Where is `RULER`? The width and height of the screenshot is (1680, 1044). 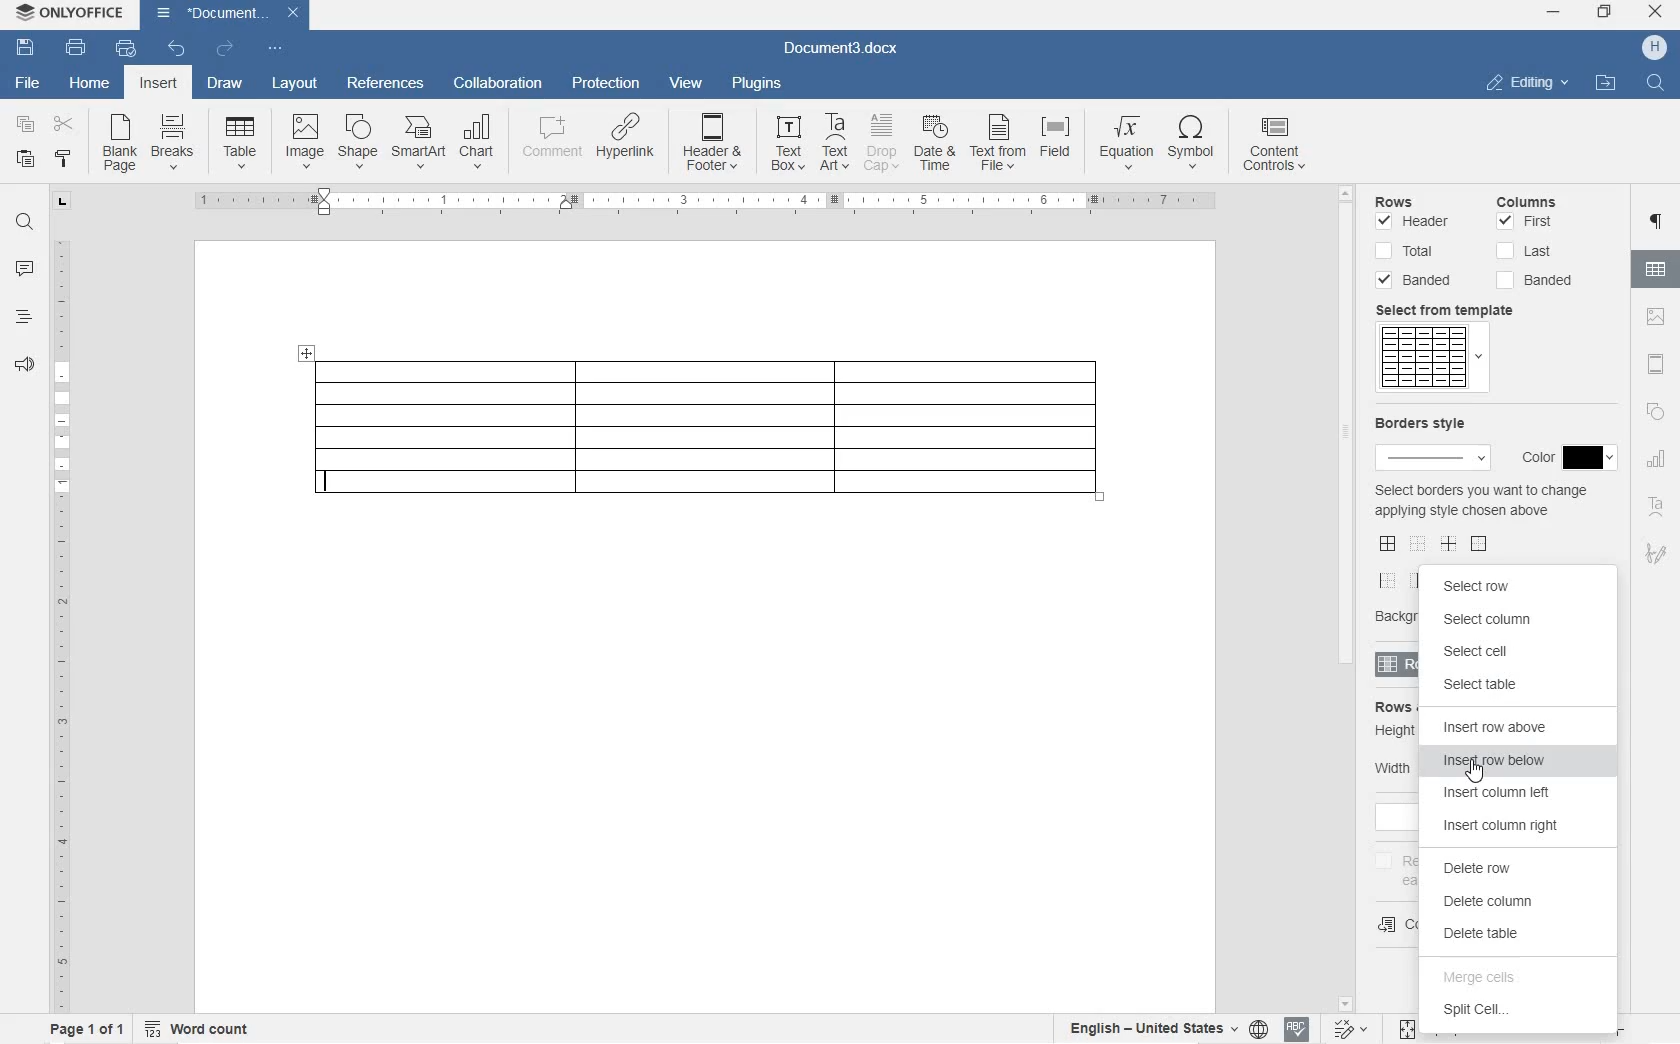 RULER is located at coordinates (59, 623).